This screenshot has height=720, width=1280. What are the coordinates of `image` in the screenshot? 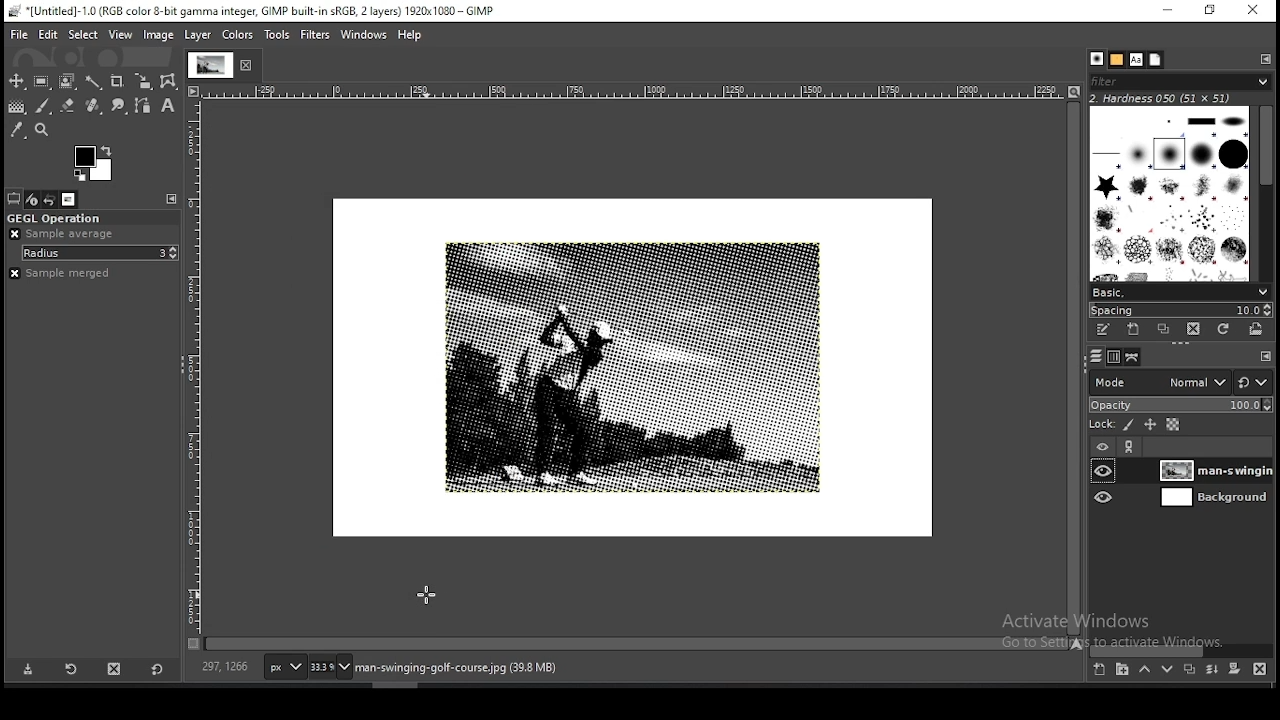 It's located at (159, 35).